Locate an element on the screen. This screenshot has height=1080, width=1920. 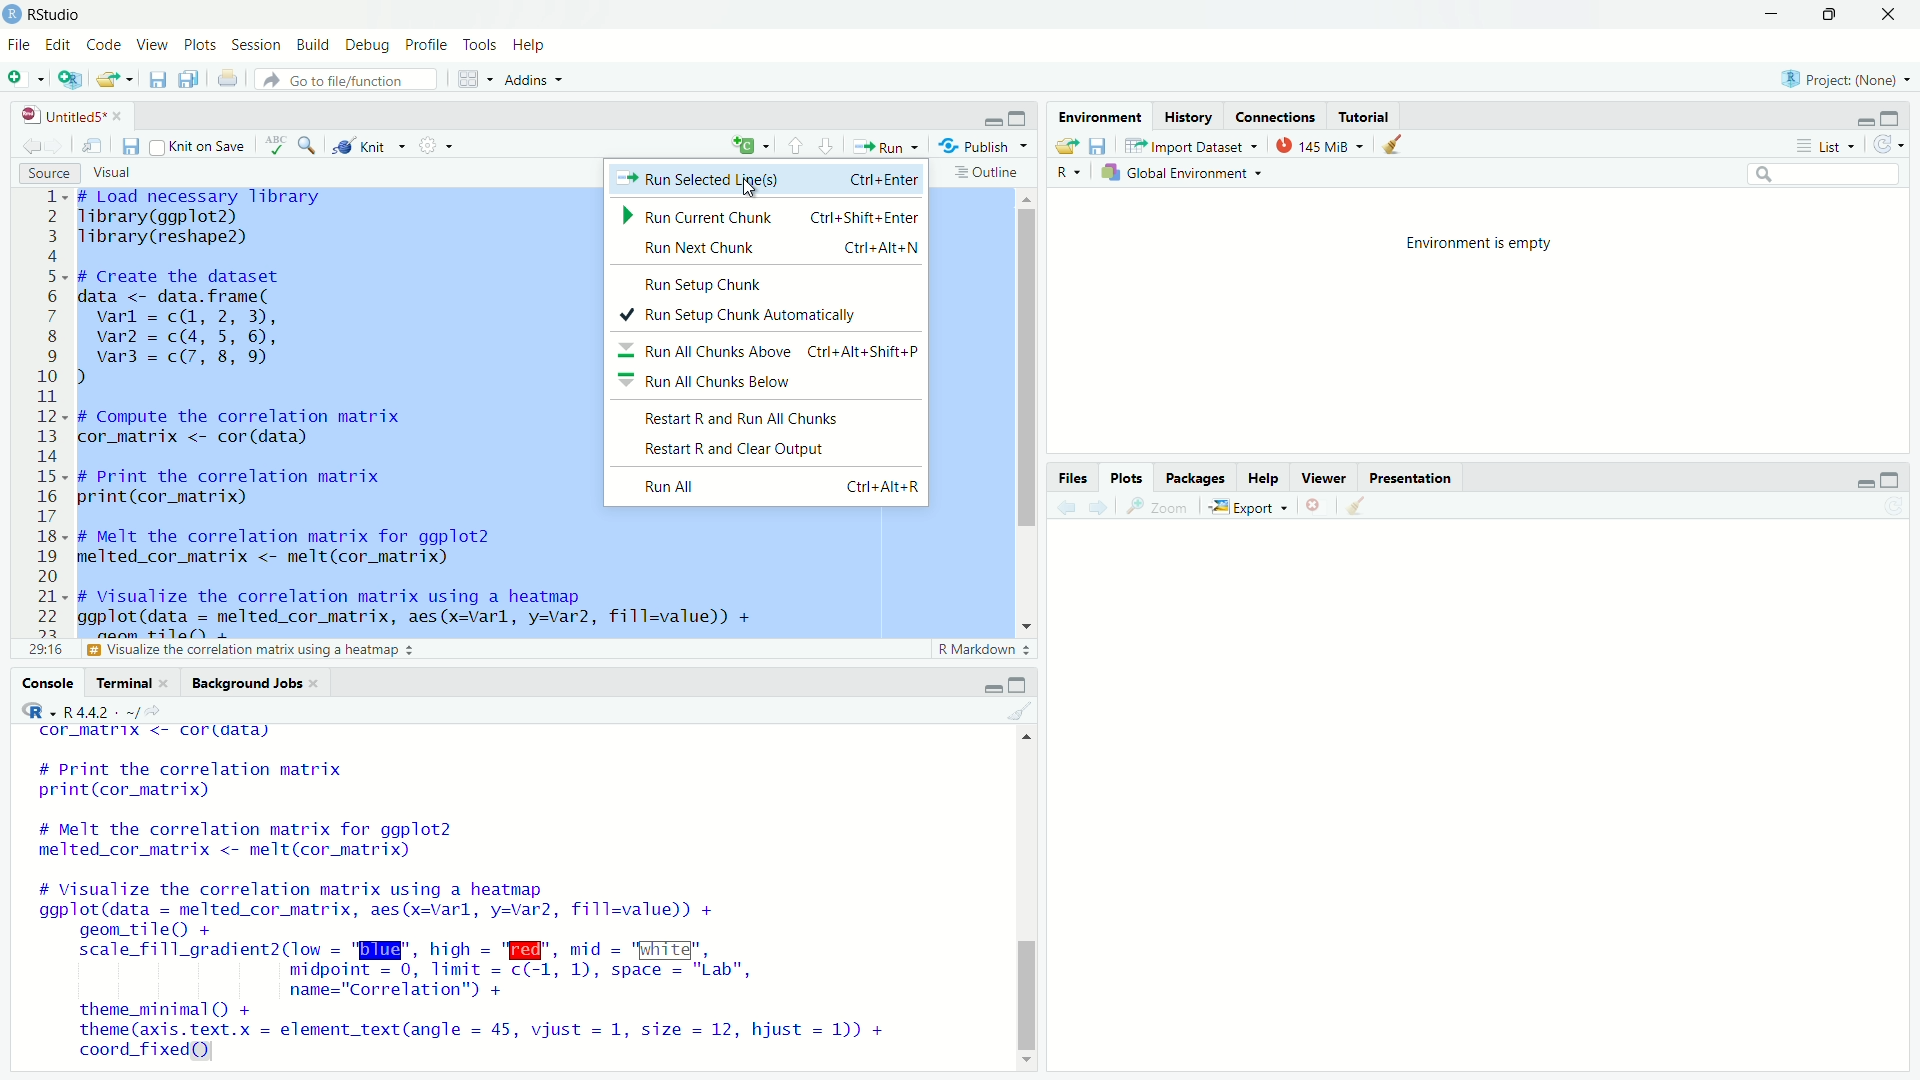
refresh is located at coordinates (1890, 146).